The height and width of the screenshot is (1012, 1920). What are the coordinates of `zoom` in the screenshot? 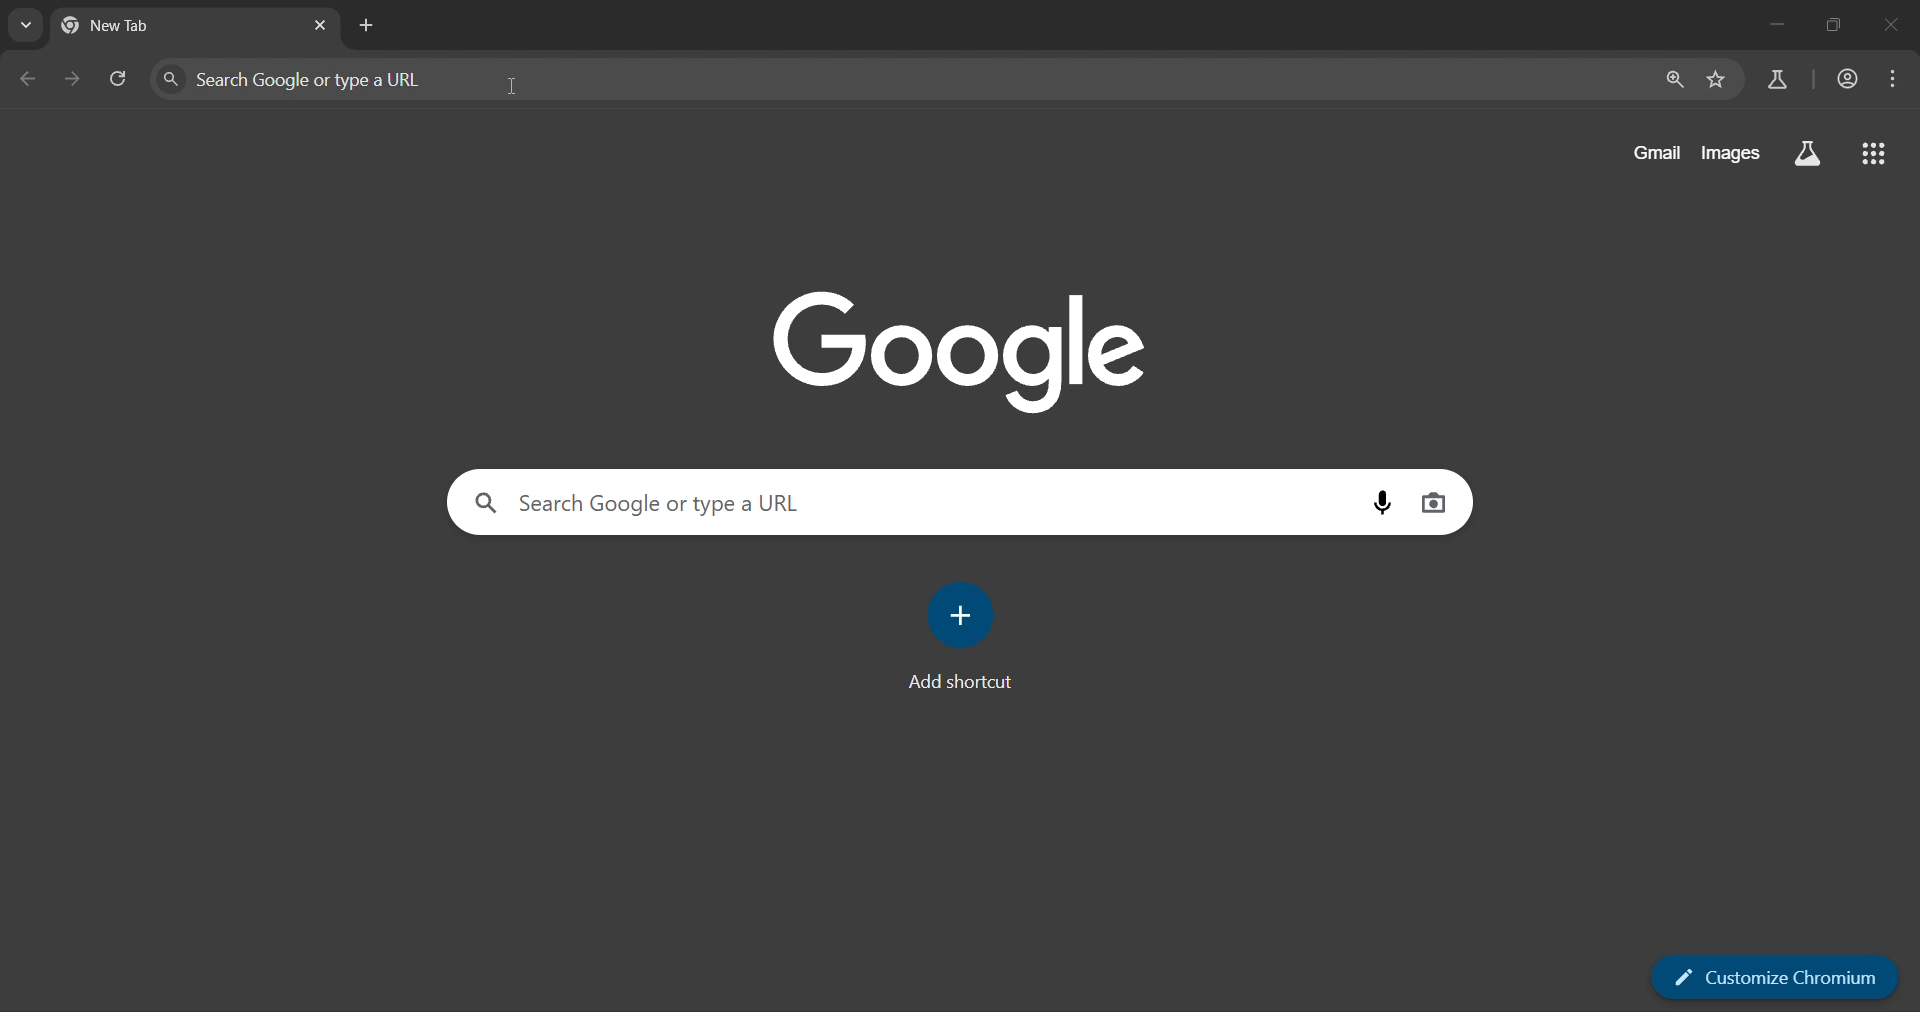 It's located at (1676, 81).